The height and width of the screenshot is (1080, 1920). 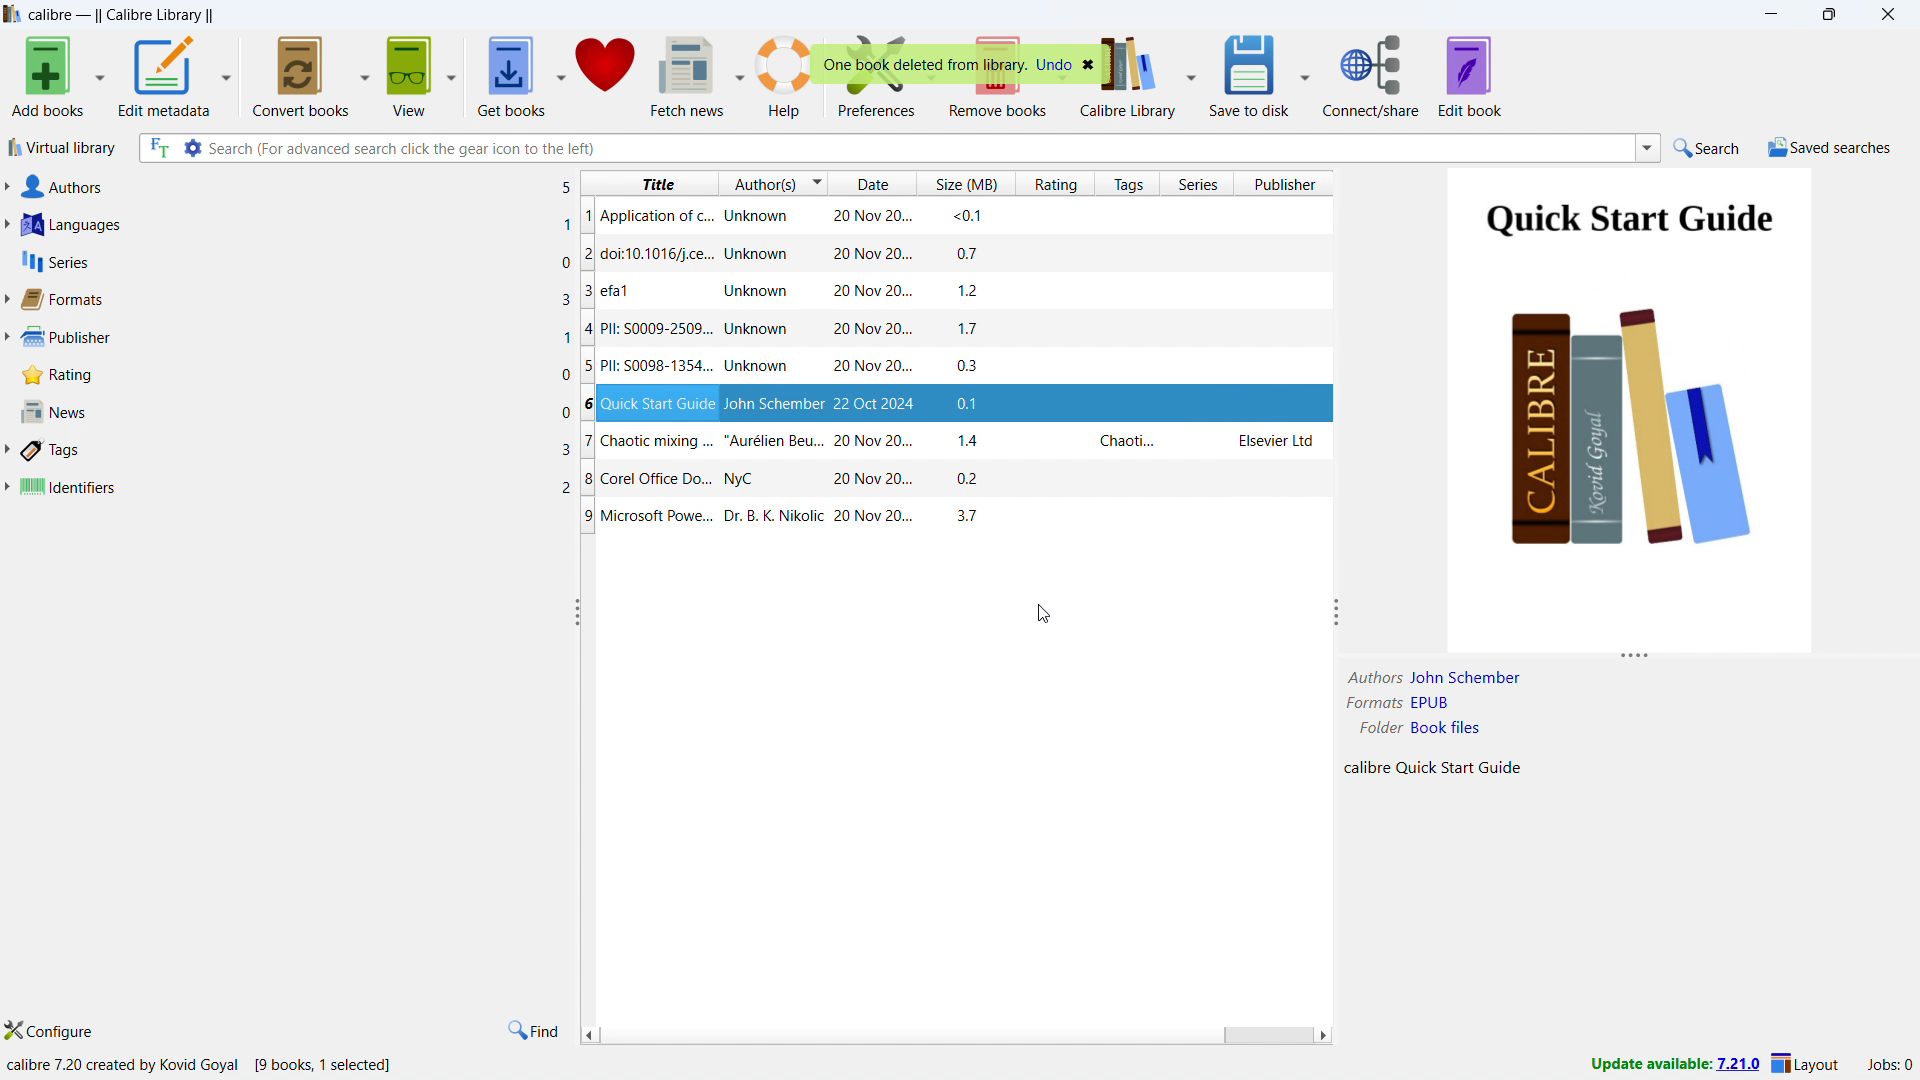 What do you see at coordinates (961, 440) in the screenshot?
I see `Quick start Guide ` at bounding box center [961, 440].